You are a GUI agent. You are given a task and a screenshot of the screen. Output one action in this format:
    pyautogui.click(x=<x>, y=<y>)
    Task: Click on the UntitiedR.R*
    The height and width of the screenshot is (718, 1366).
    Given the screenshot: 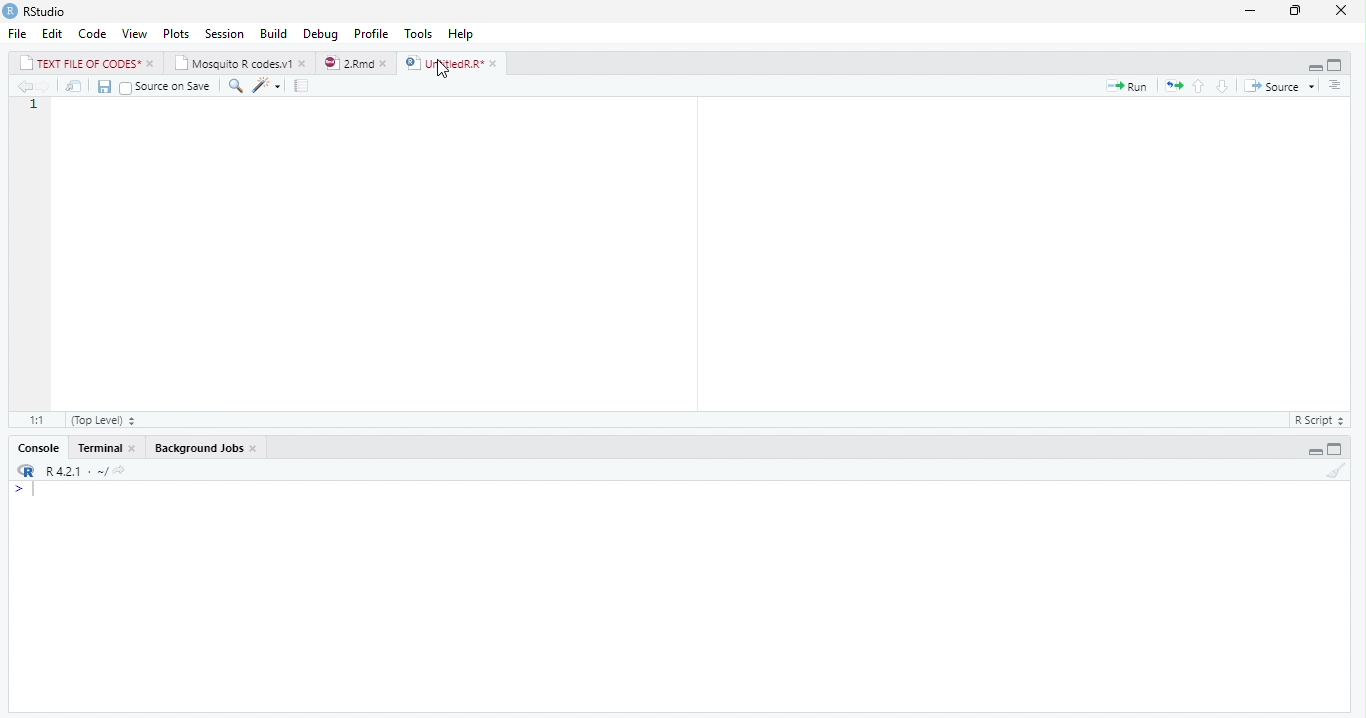 What is the action you would take?
    pyautogui.click(x=454, y=63)
    